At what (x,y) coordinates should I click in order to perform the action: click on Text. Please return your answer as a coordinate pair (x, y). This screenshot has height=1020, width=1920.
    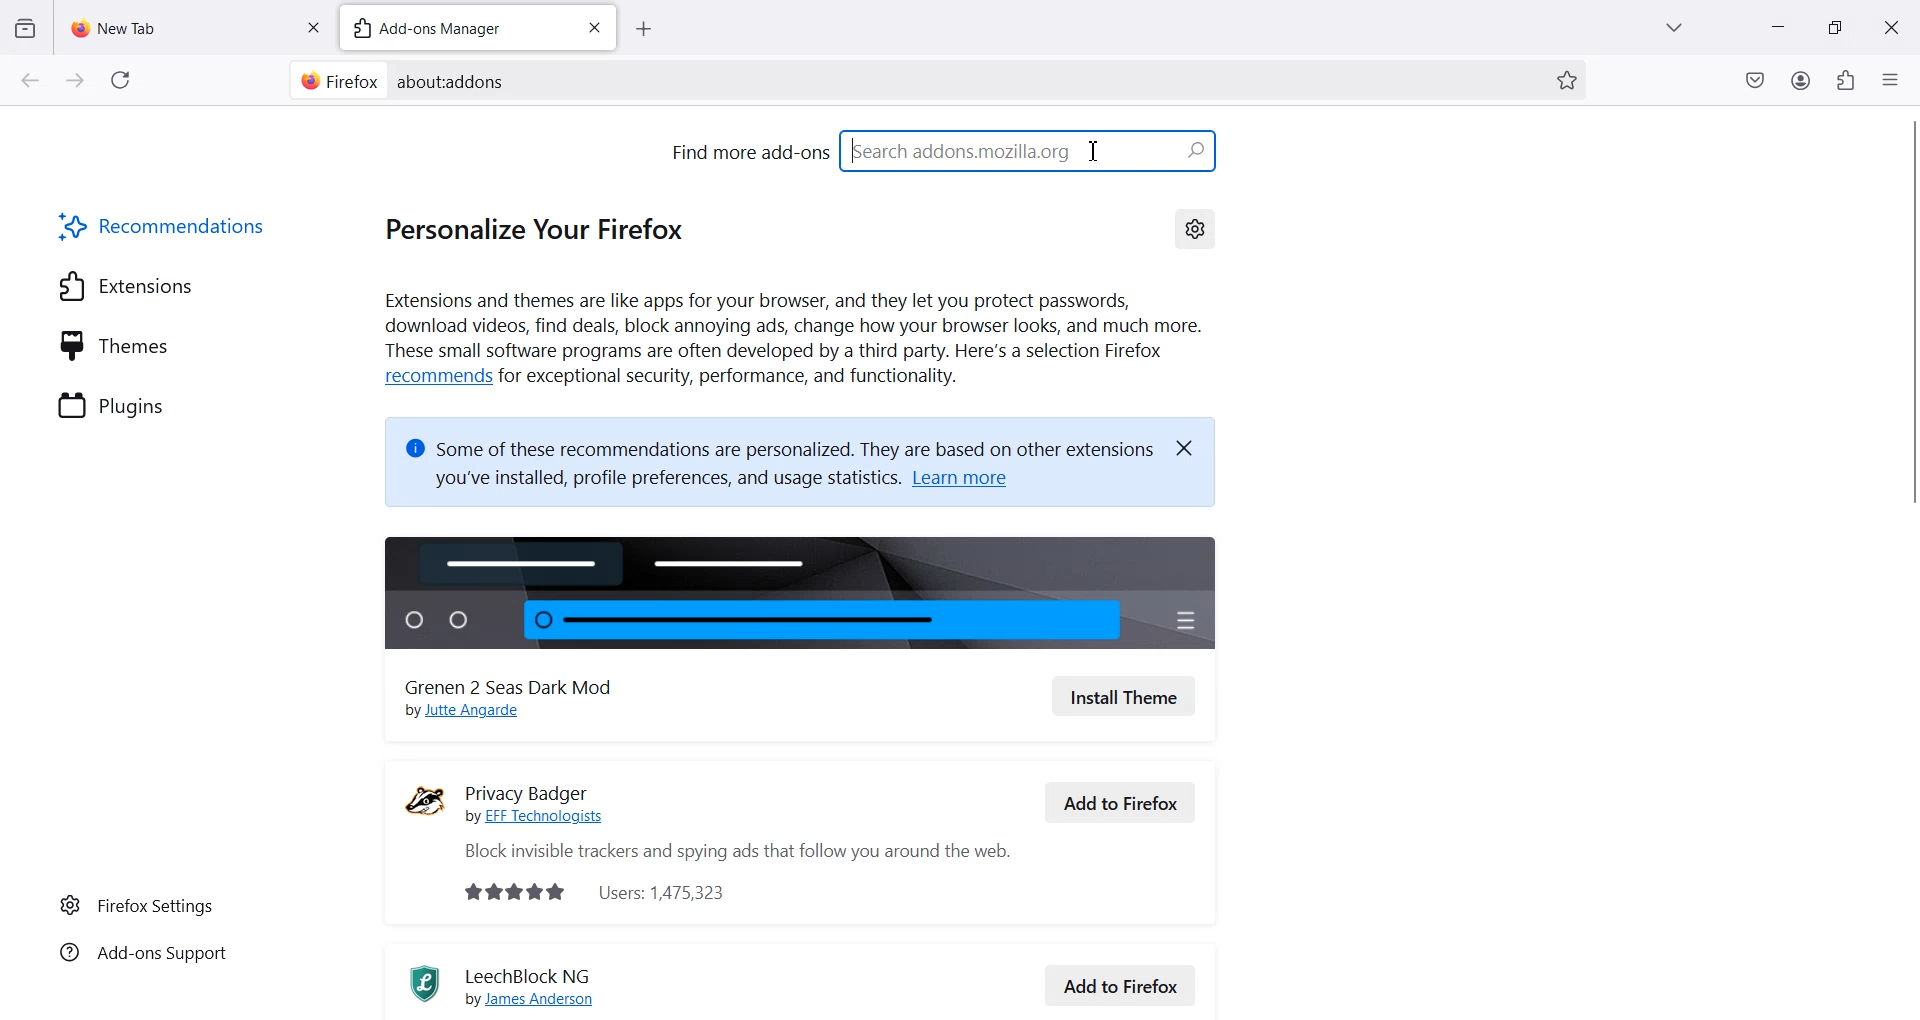
    Looking at the image, I should click on (453, 81).